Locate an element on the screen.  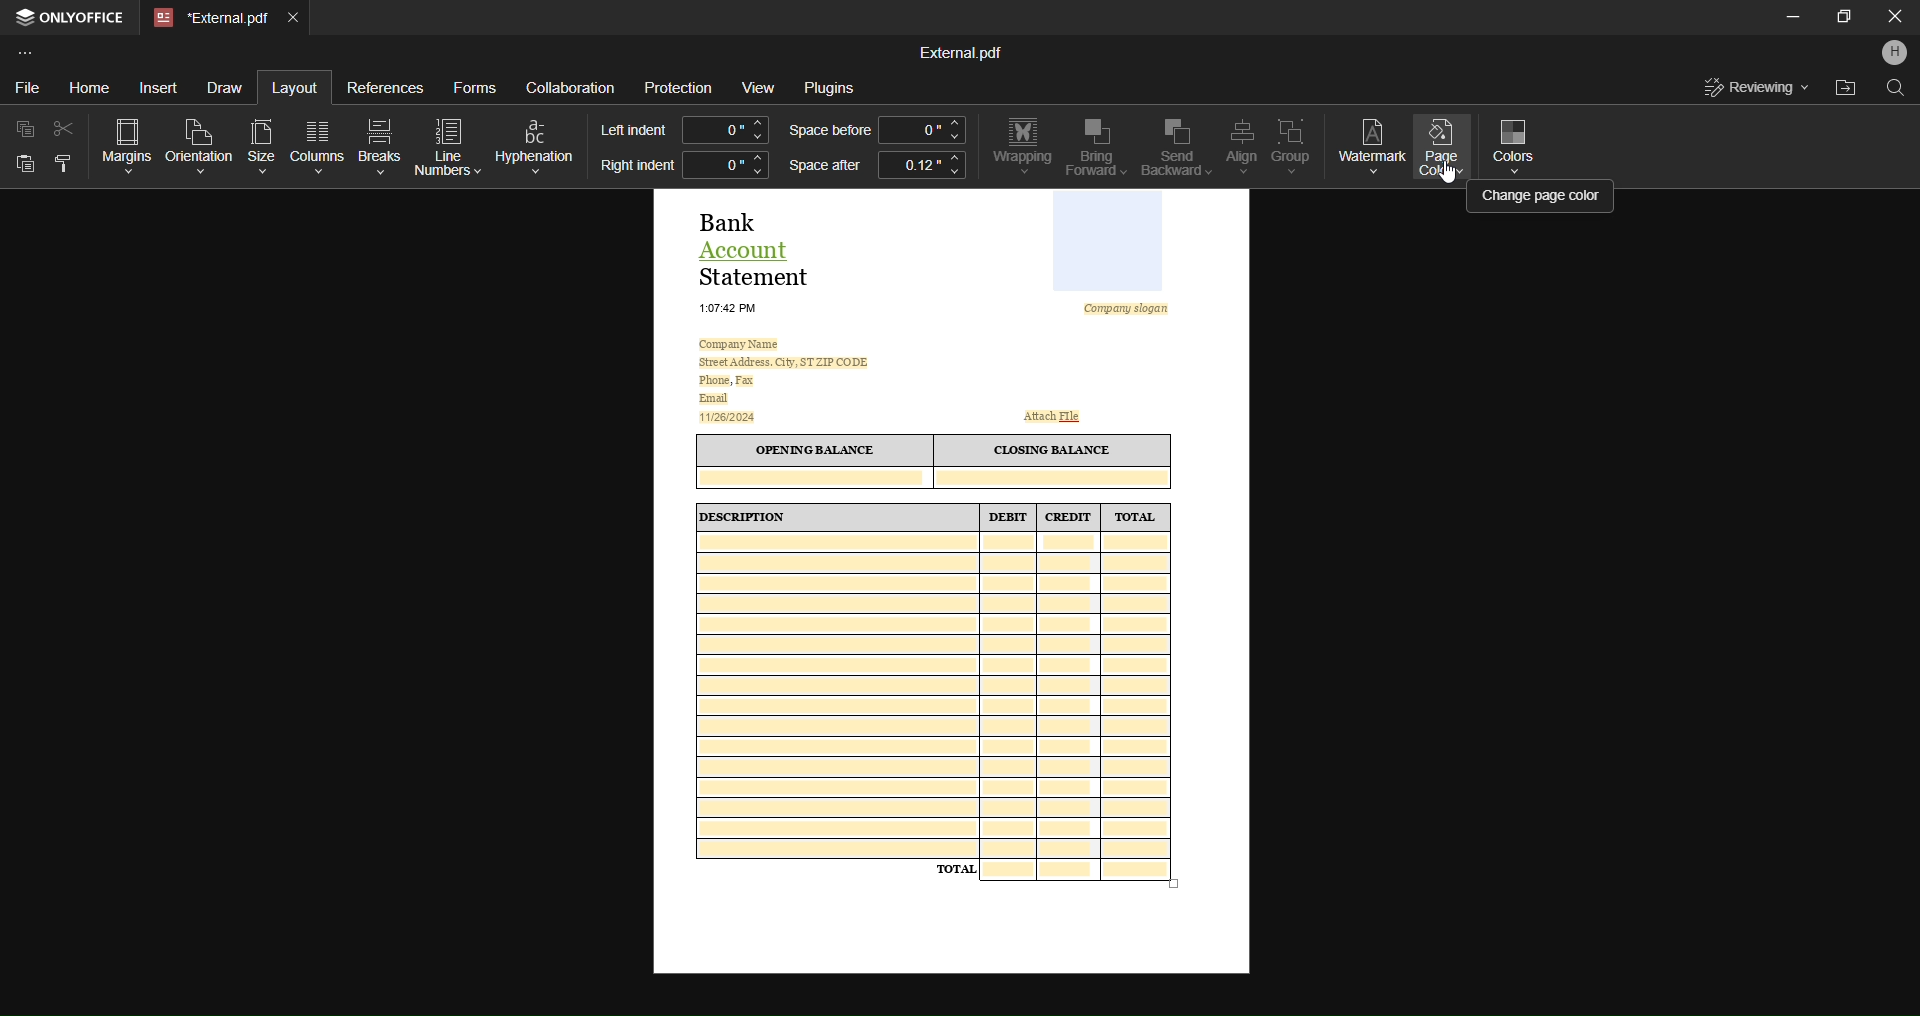
Breaks is located at coordinates (380, 146).